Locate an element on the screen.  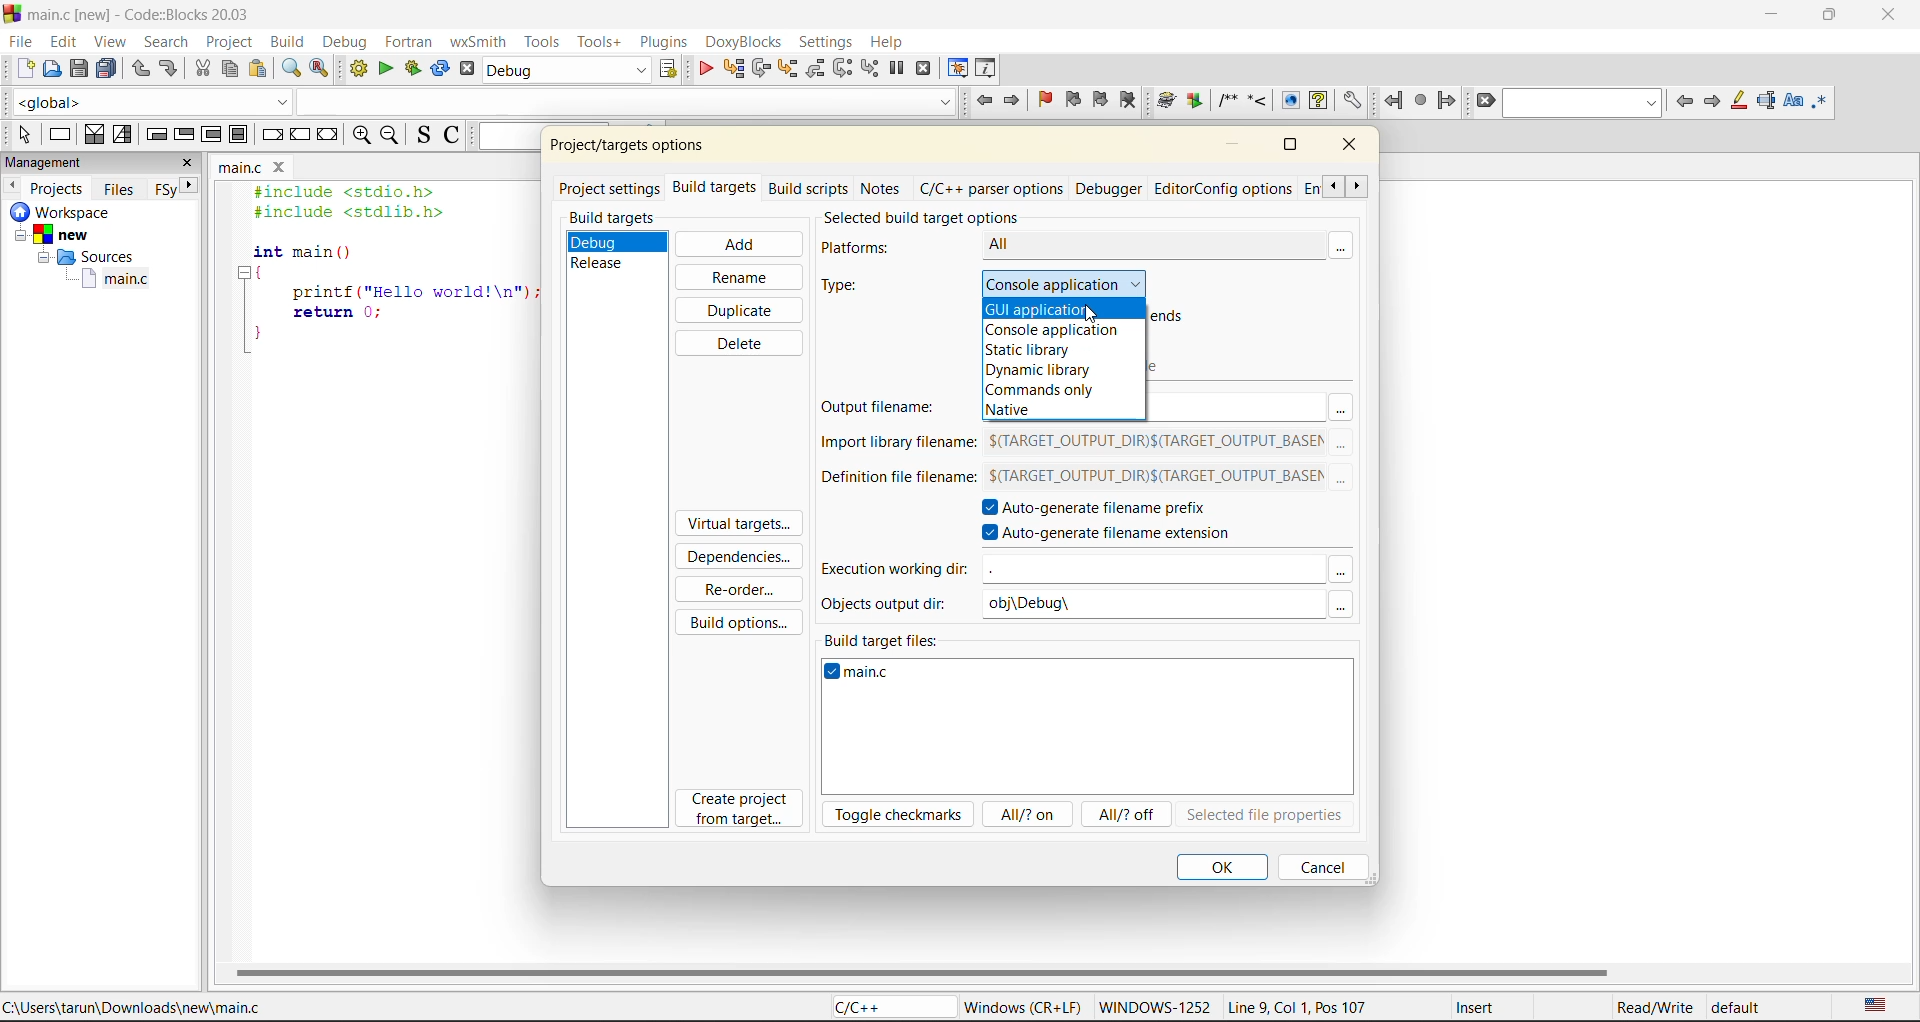
cursor is located at coordinates (1097, 318).